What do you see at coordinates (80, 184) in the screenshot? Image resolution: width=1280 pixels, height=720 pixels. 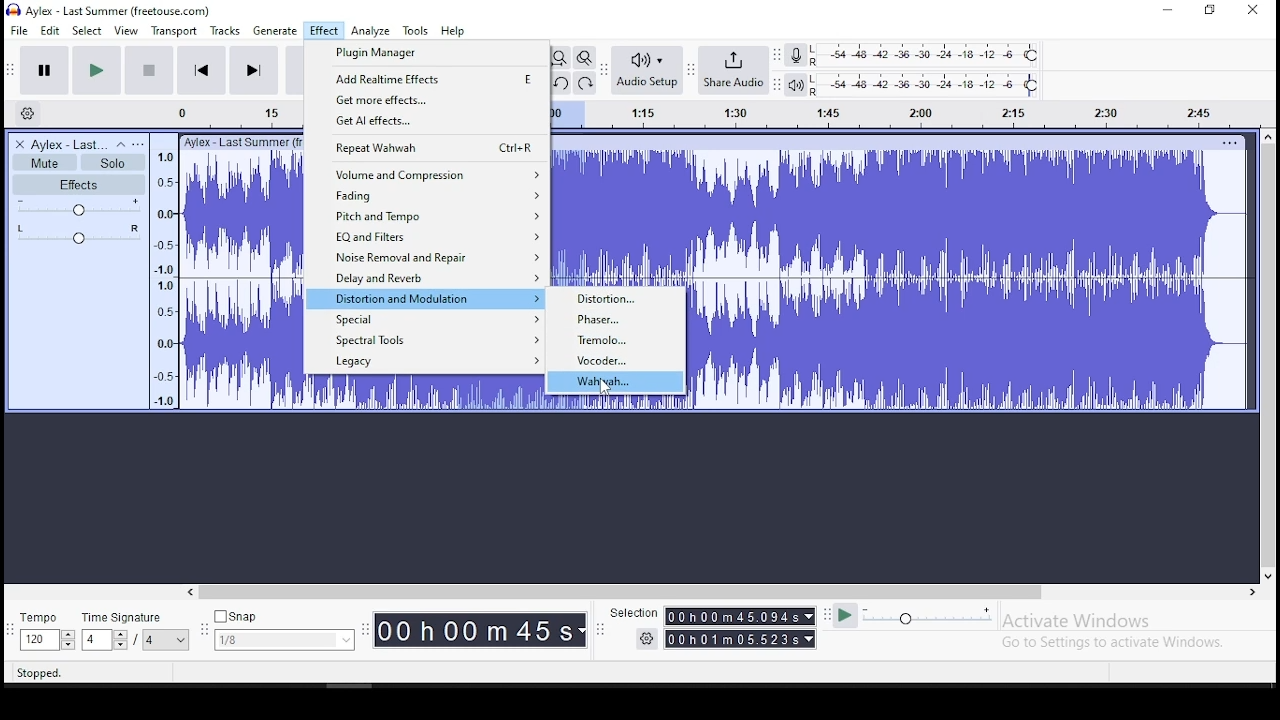 I see `effects` at bounding box center [80, 184].